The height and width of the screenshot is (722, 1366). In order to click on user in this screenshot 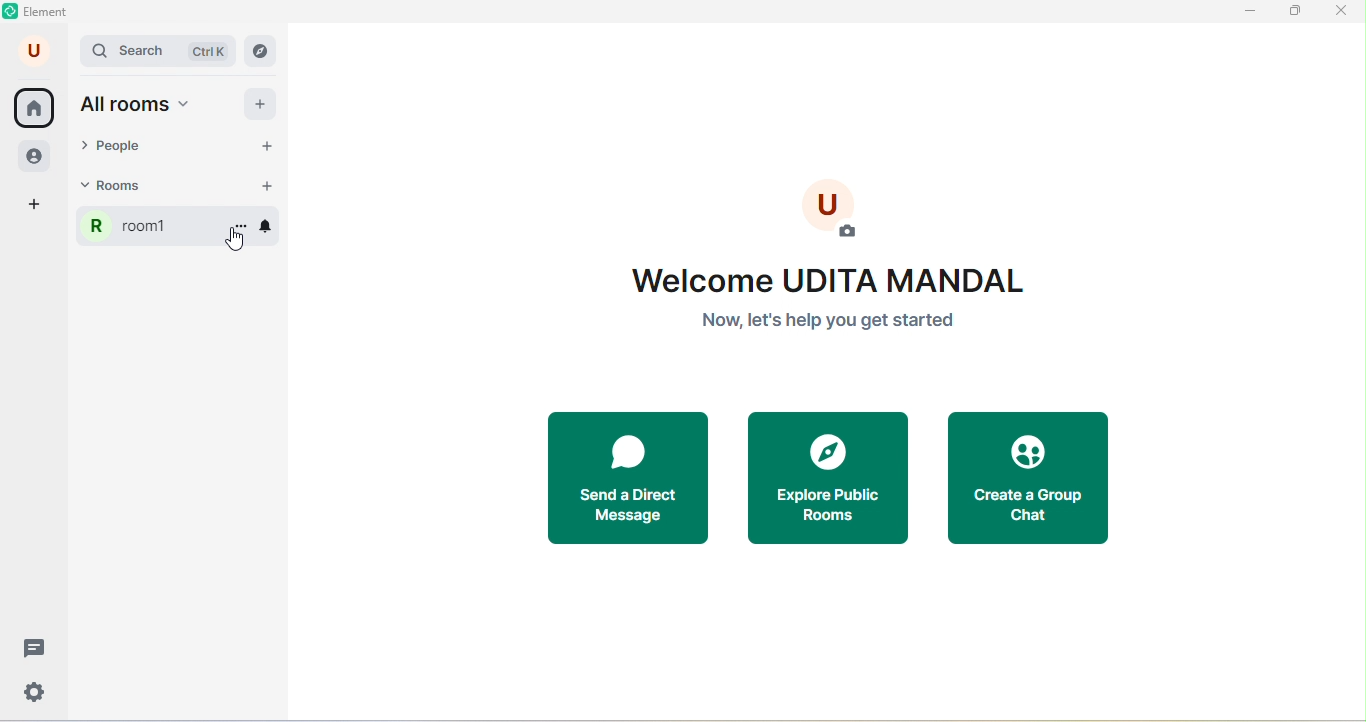, I will do `click(36, 50)`.